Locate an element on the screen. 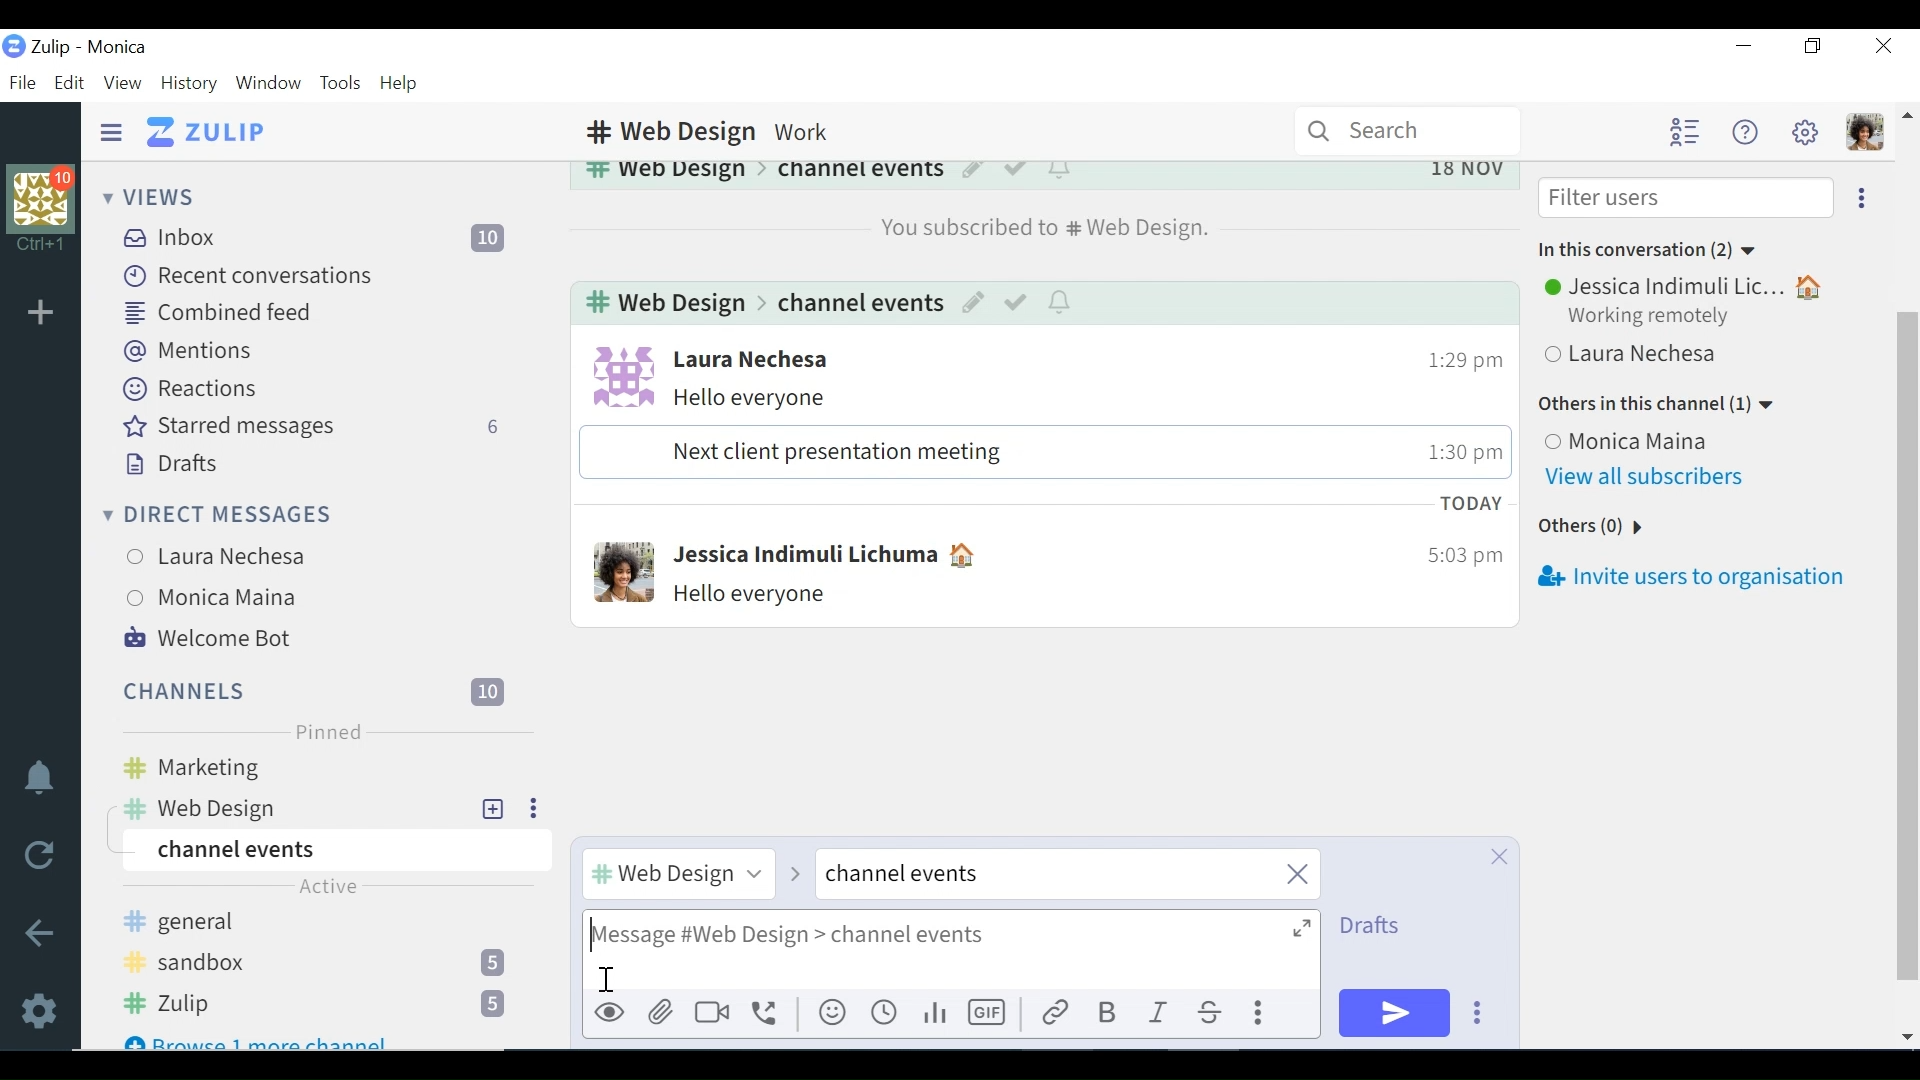 This screenshot has width=1920, height=1080. Mentions is located at coordinates (188, 351).